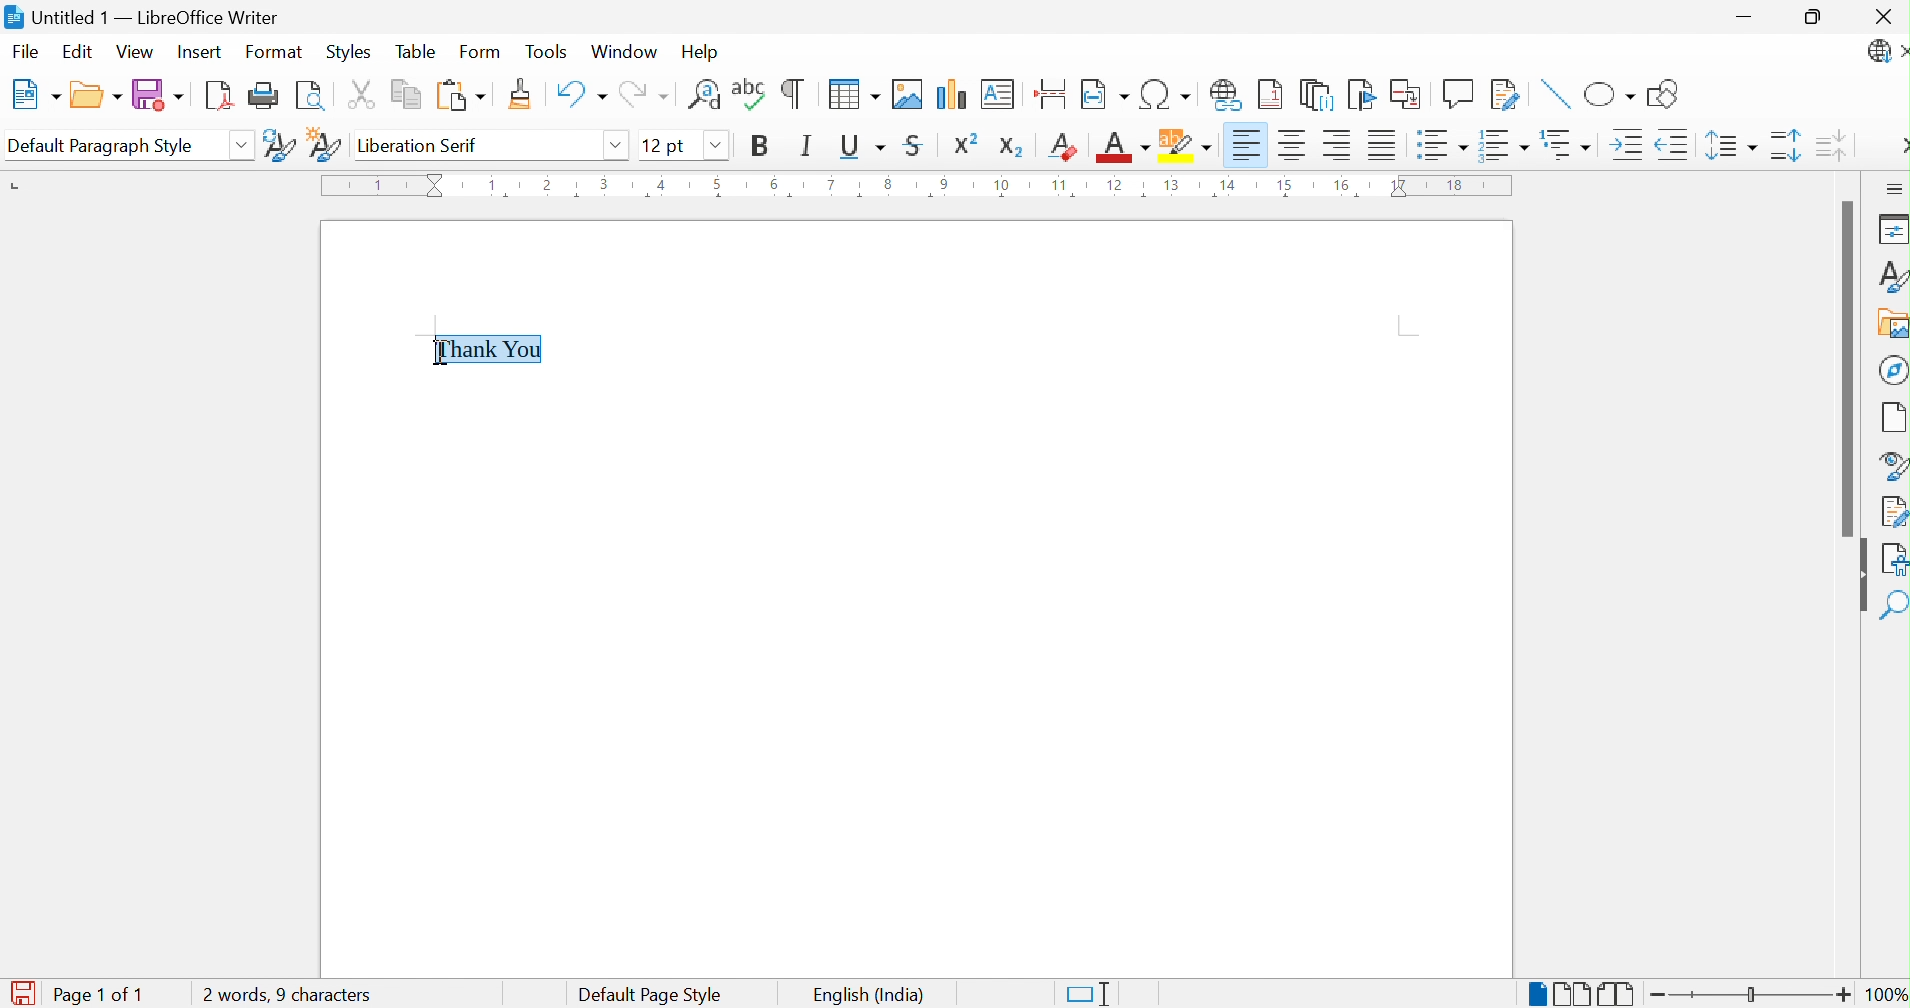 Image resolution: width=1910 pixels, height=1008 pixels. Describe the element at coordinates (1885, 274) in the screenshot. I see `Styles` at that location.